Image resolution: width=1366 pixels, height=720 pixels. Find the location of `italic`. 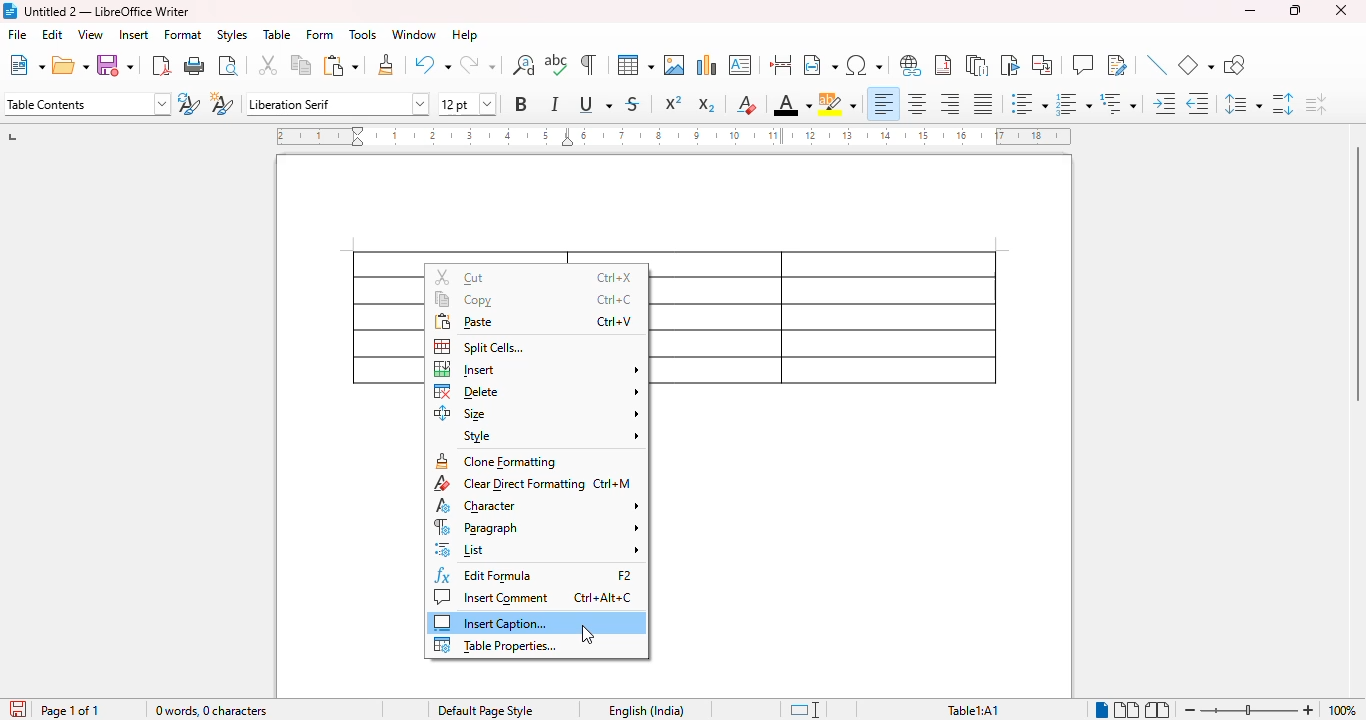

italic is located at coordinates (554, 104).